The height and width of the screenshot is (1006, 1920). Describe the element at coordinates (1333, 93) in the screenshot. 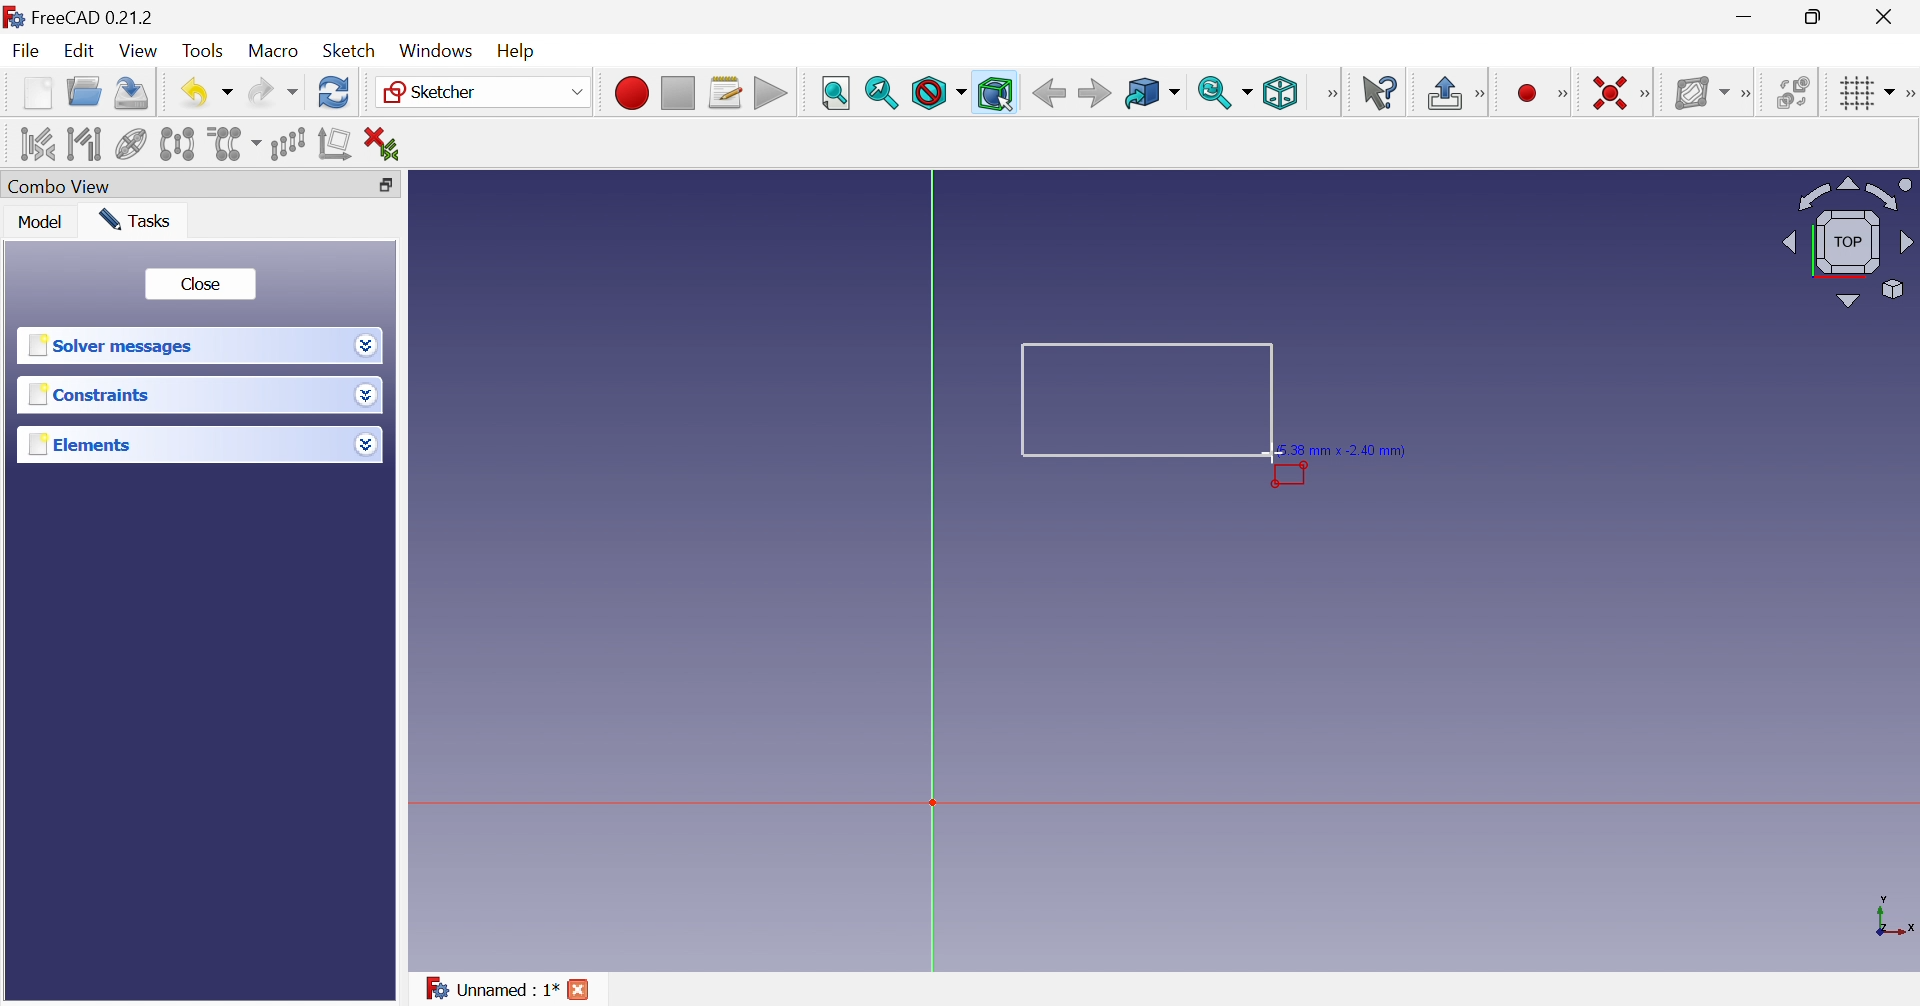

I see `View` at that location.